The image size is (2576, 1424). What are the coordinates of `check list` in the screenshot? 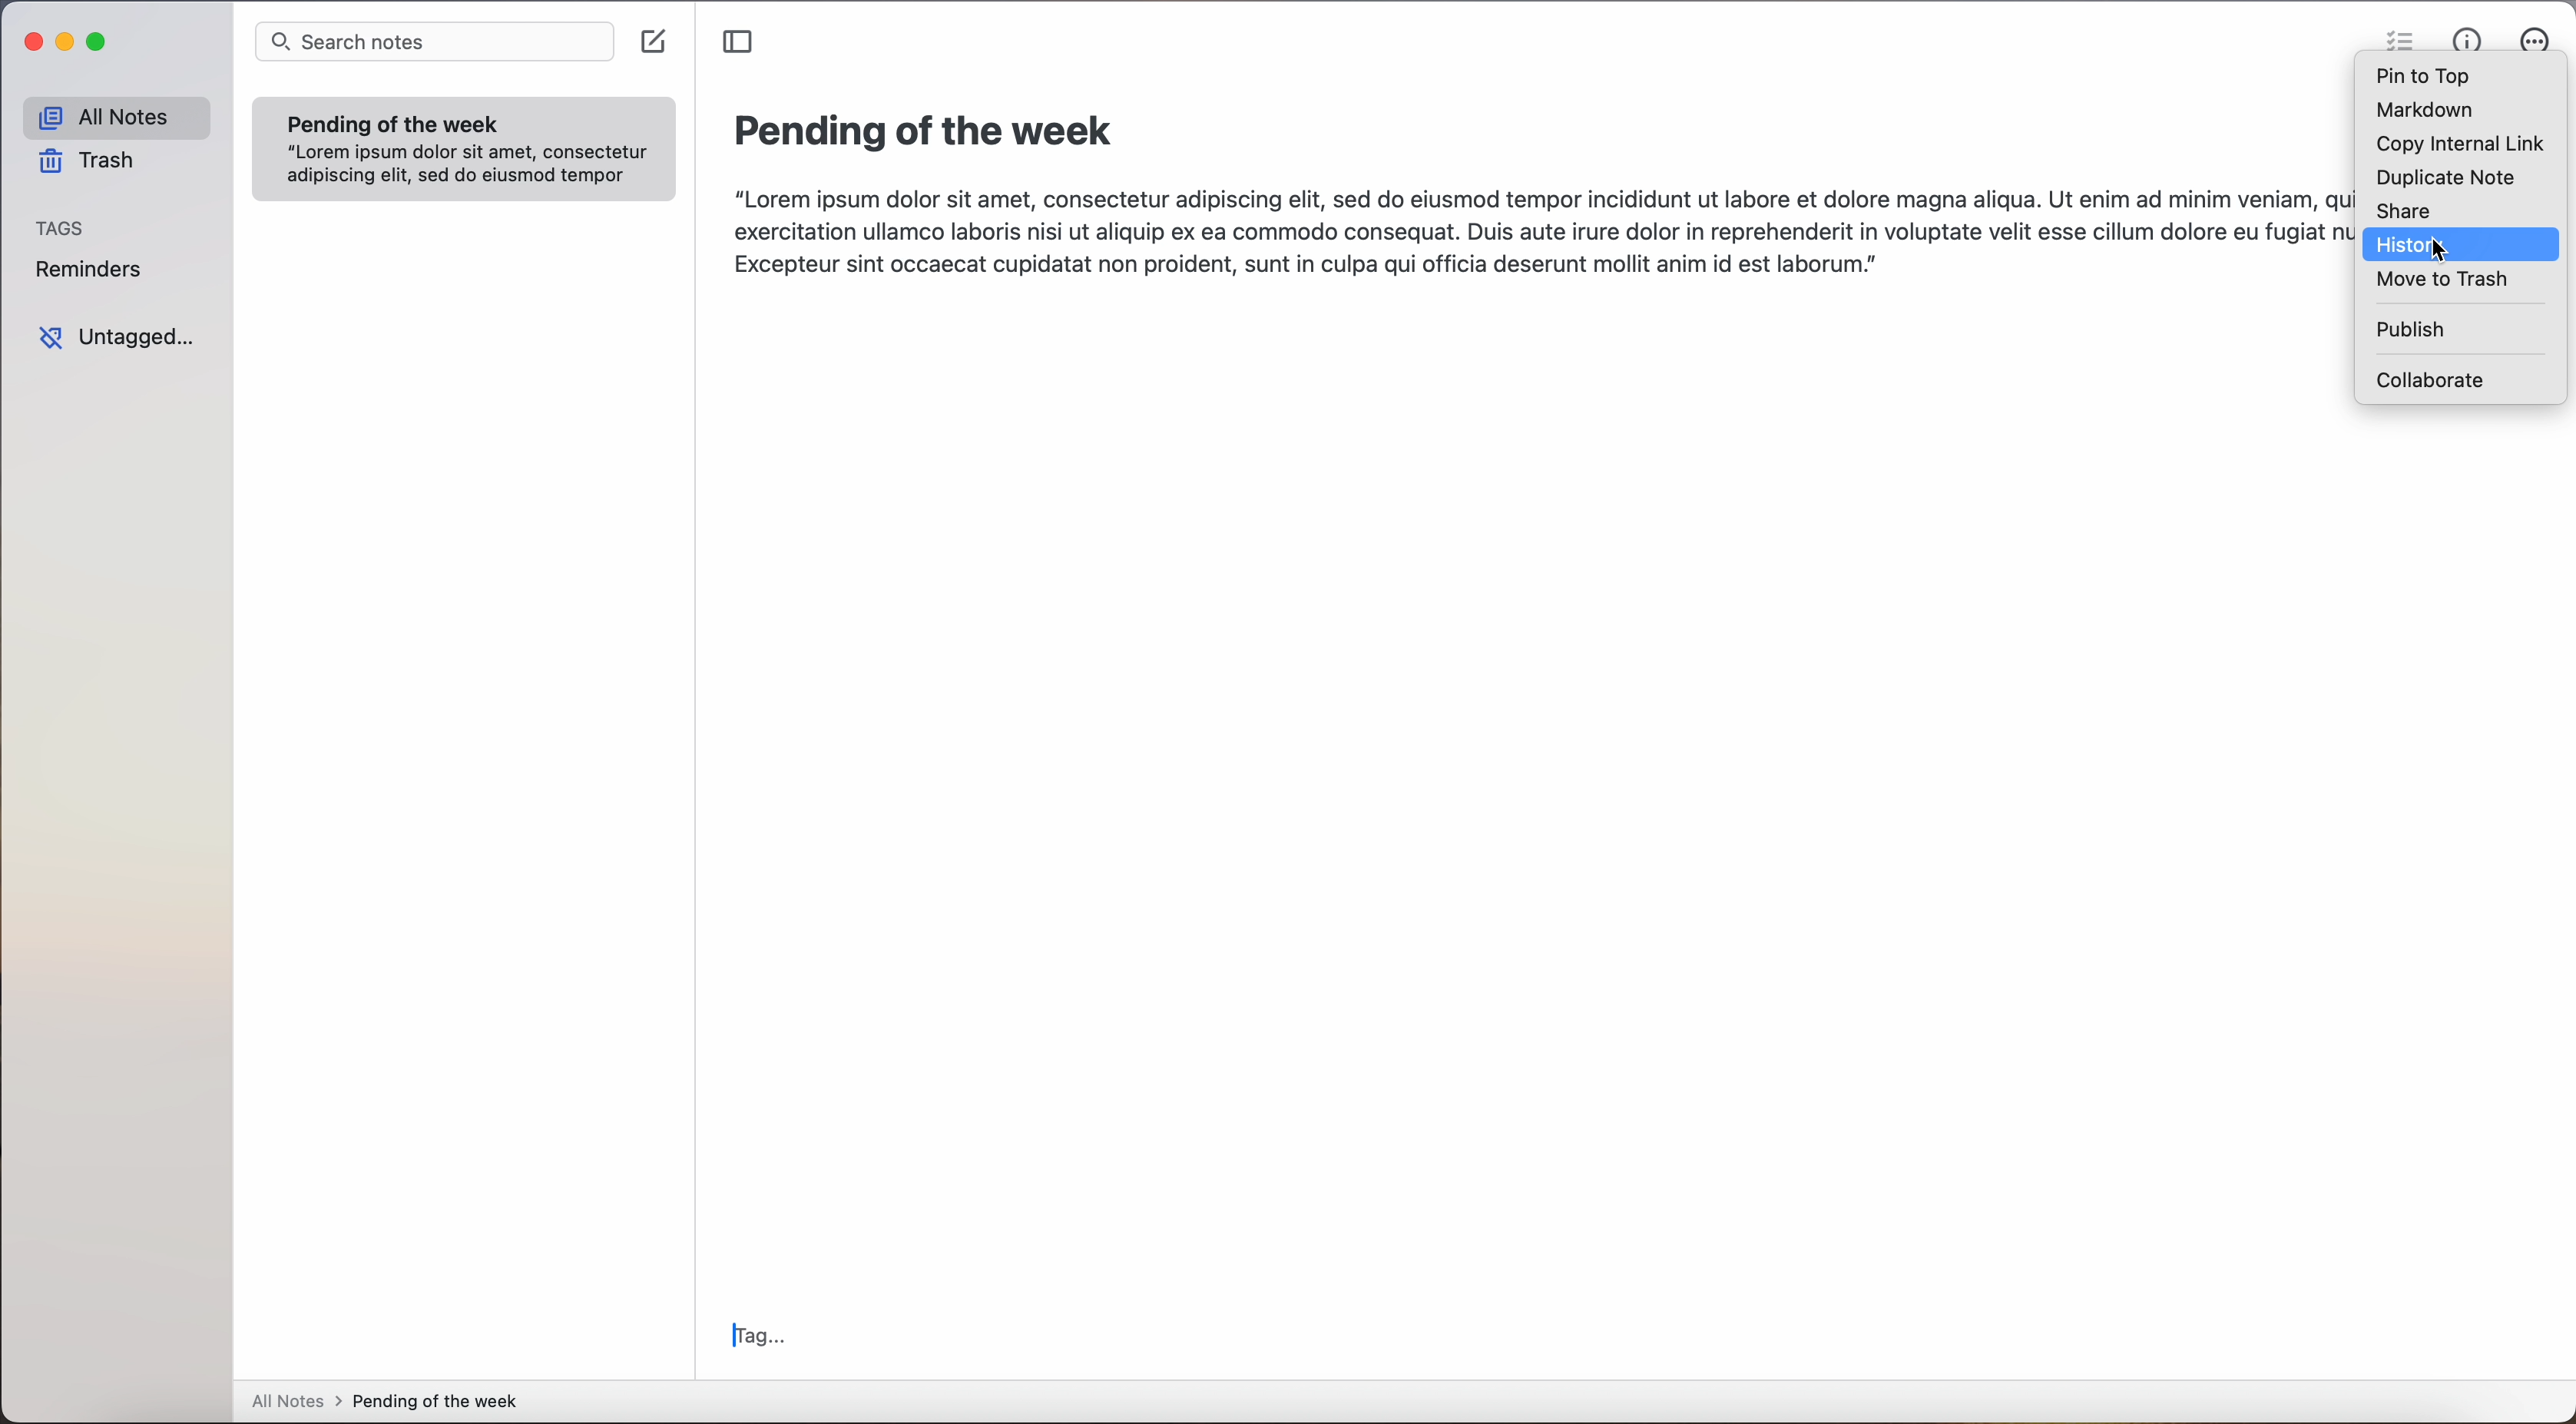 It's located at (2399, 38).